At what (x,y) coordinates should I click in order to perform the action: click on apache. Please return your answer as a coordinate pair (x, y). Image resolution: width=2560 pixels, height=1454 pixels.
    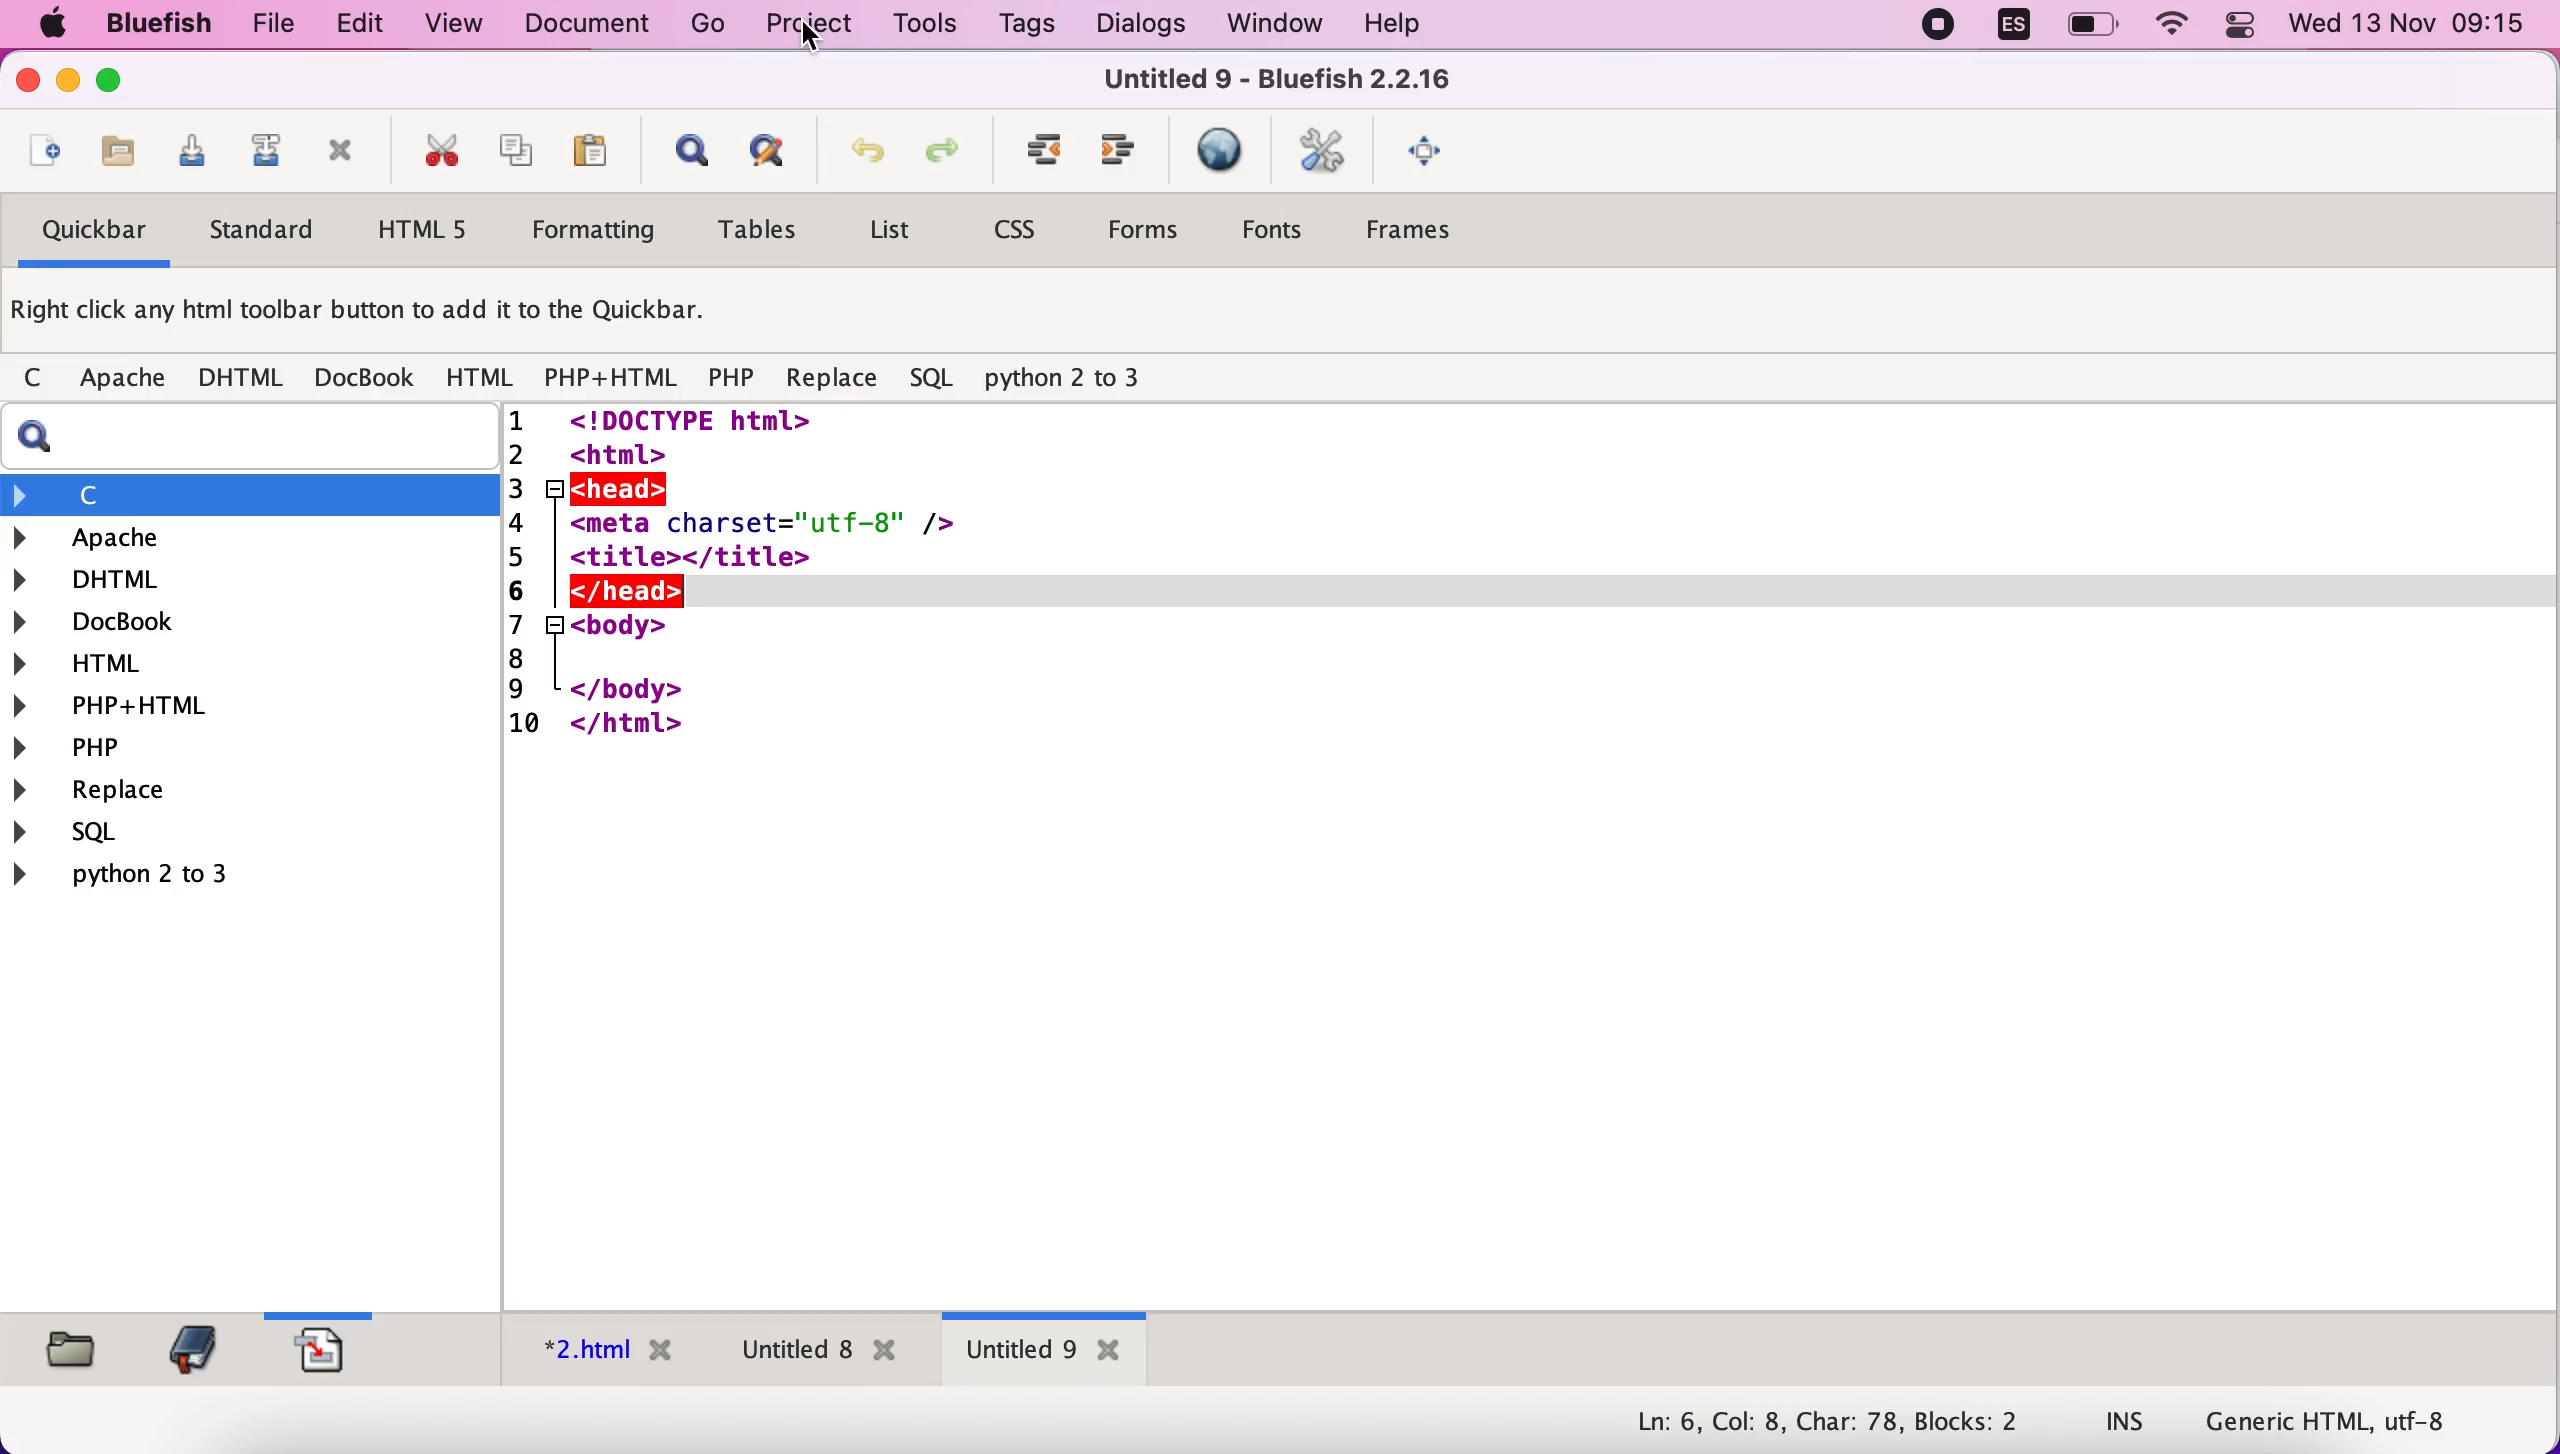
    Looking at the image, I should click on (117, 379).